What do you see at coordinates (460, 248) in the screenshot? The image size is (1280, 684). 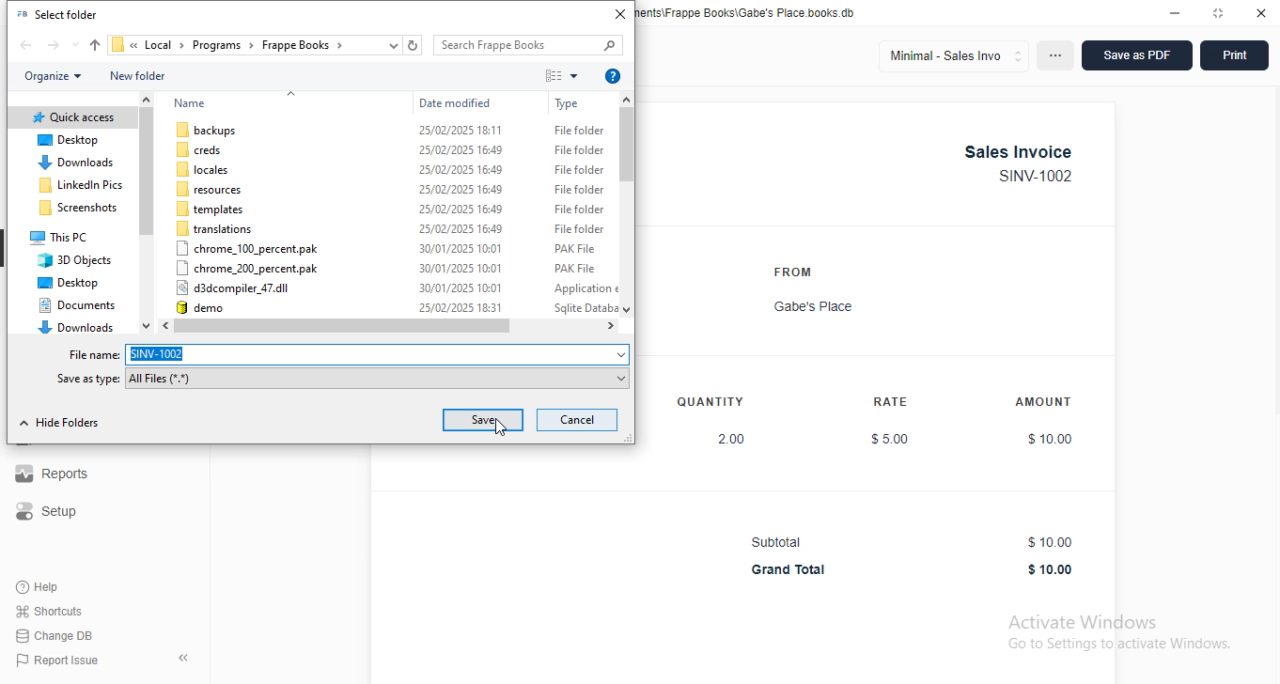 I see `30/01/2025 10:01` at bounding box center [460, 248].